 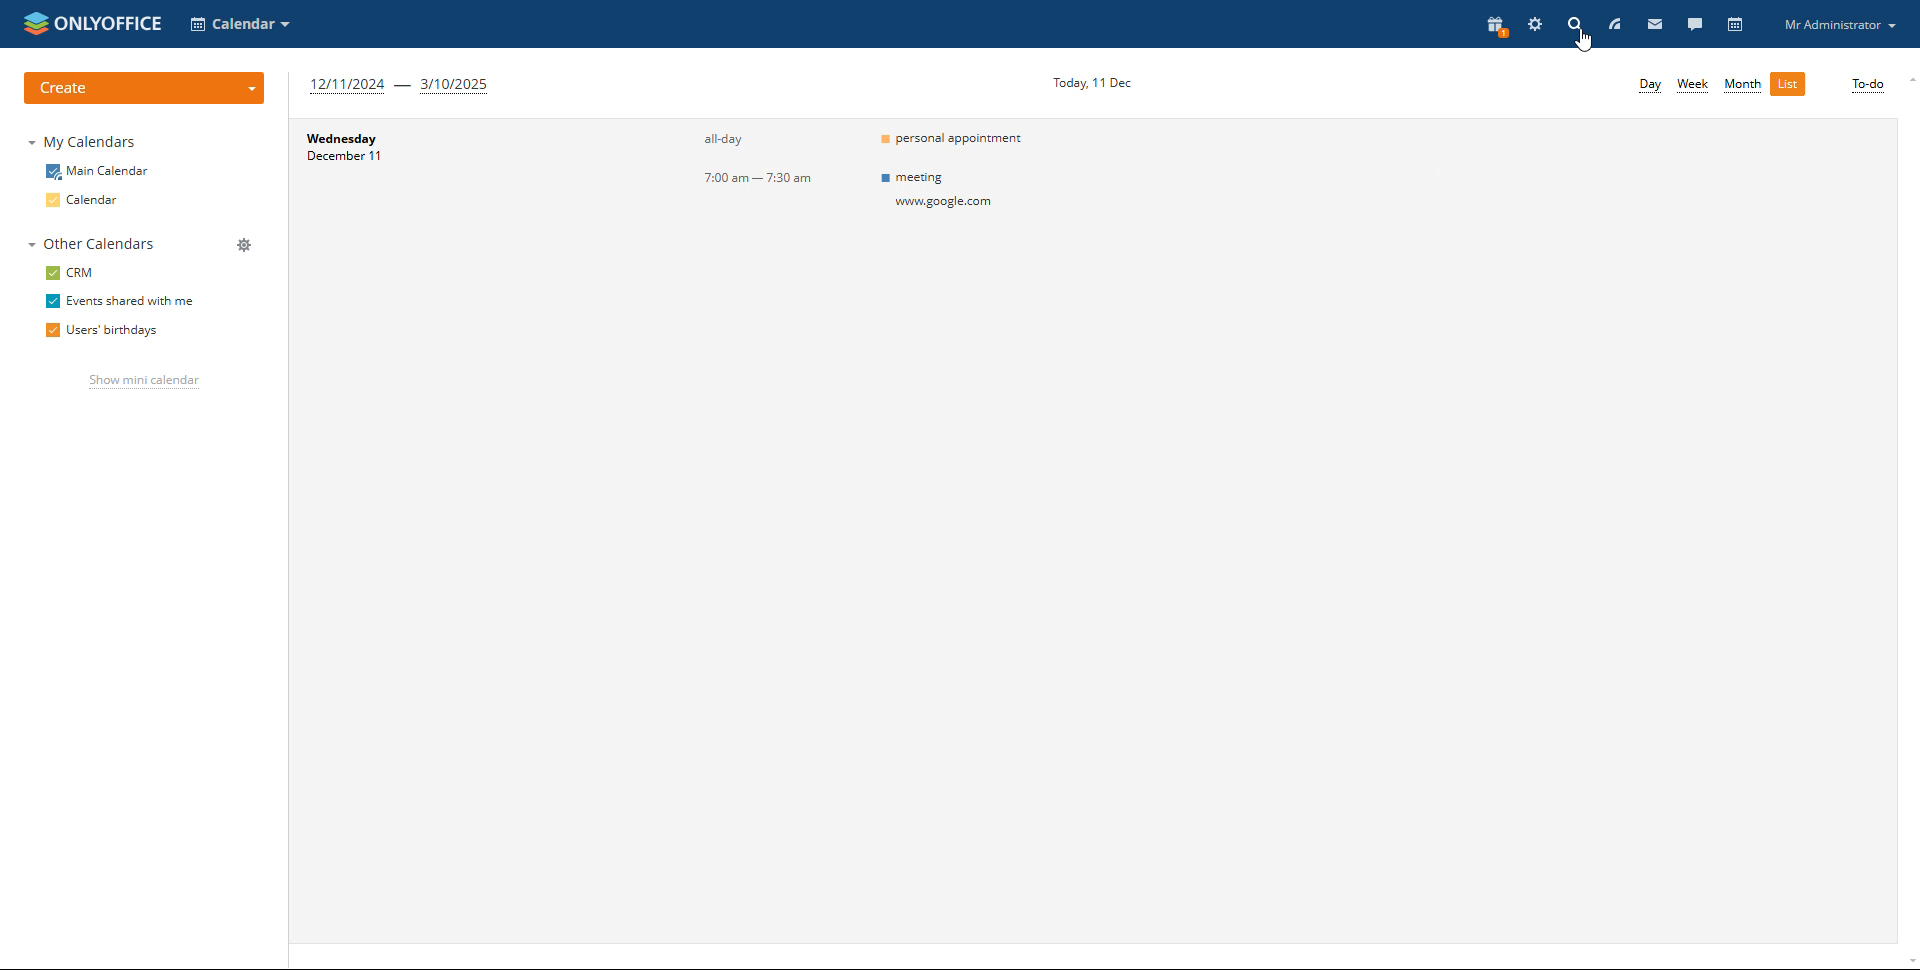 What do you see at coordinates (1908, 80) in the screenshot?
I see `scroll up` at bounding box center [1908, 80].